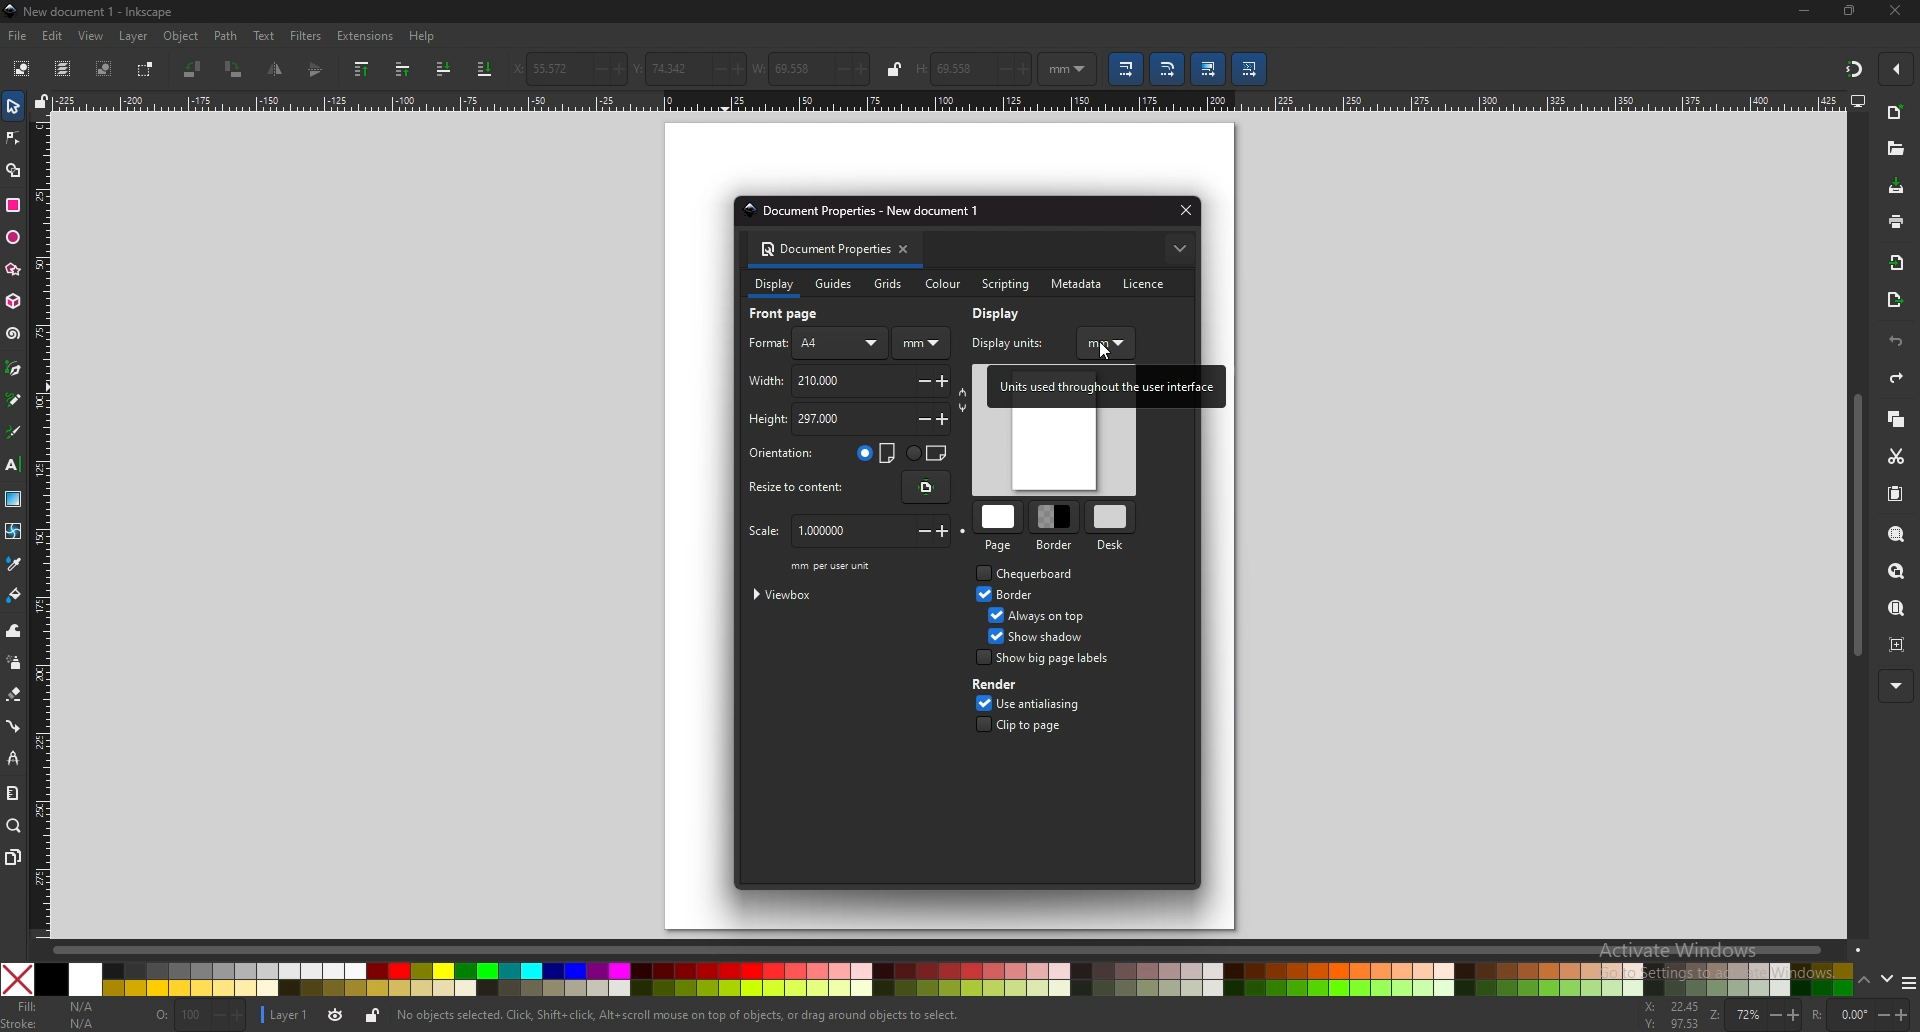 The height and width of the screenshot is (1032, 1920). Describe the element at coordinates (194, 69) in the screenshot. I see `rotate 90 ccw` at that location.